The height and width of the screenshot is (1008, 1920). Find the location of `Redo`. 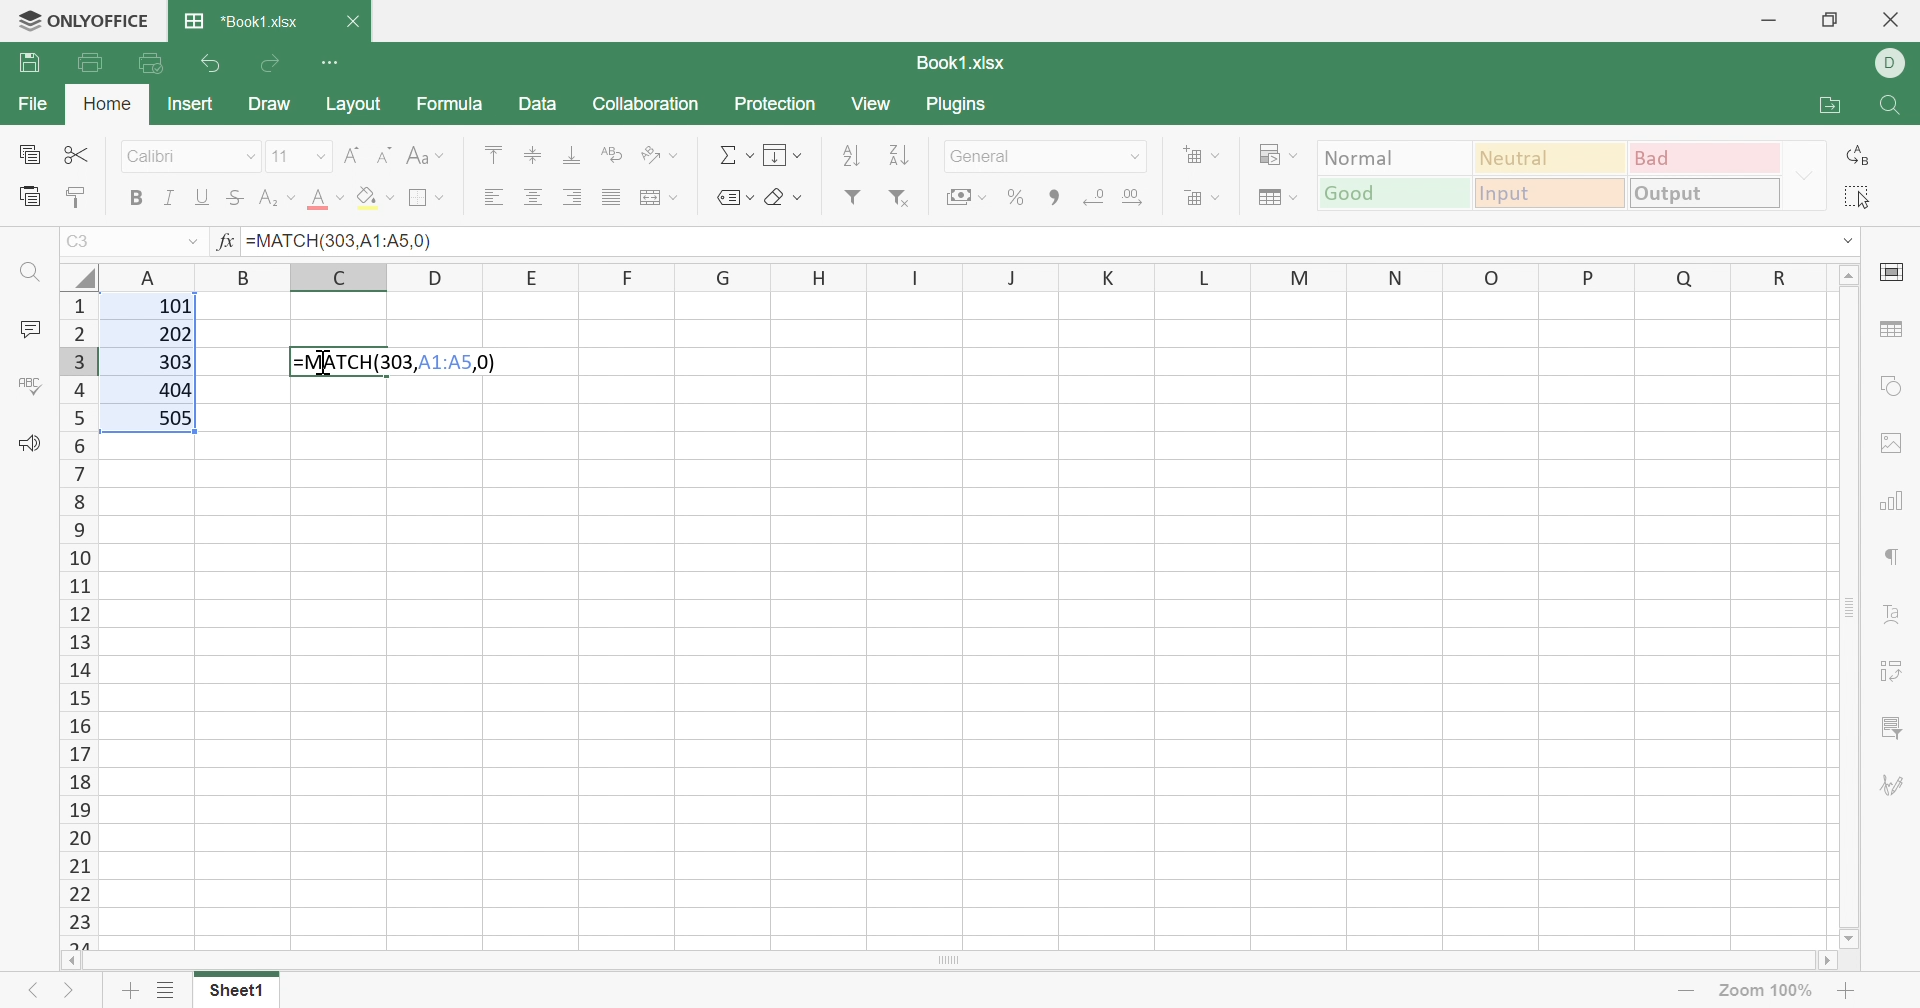

Redo is located at coordinates (274, 64).